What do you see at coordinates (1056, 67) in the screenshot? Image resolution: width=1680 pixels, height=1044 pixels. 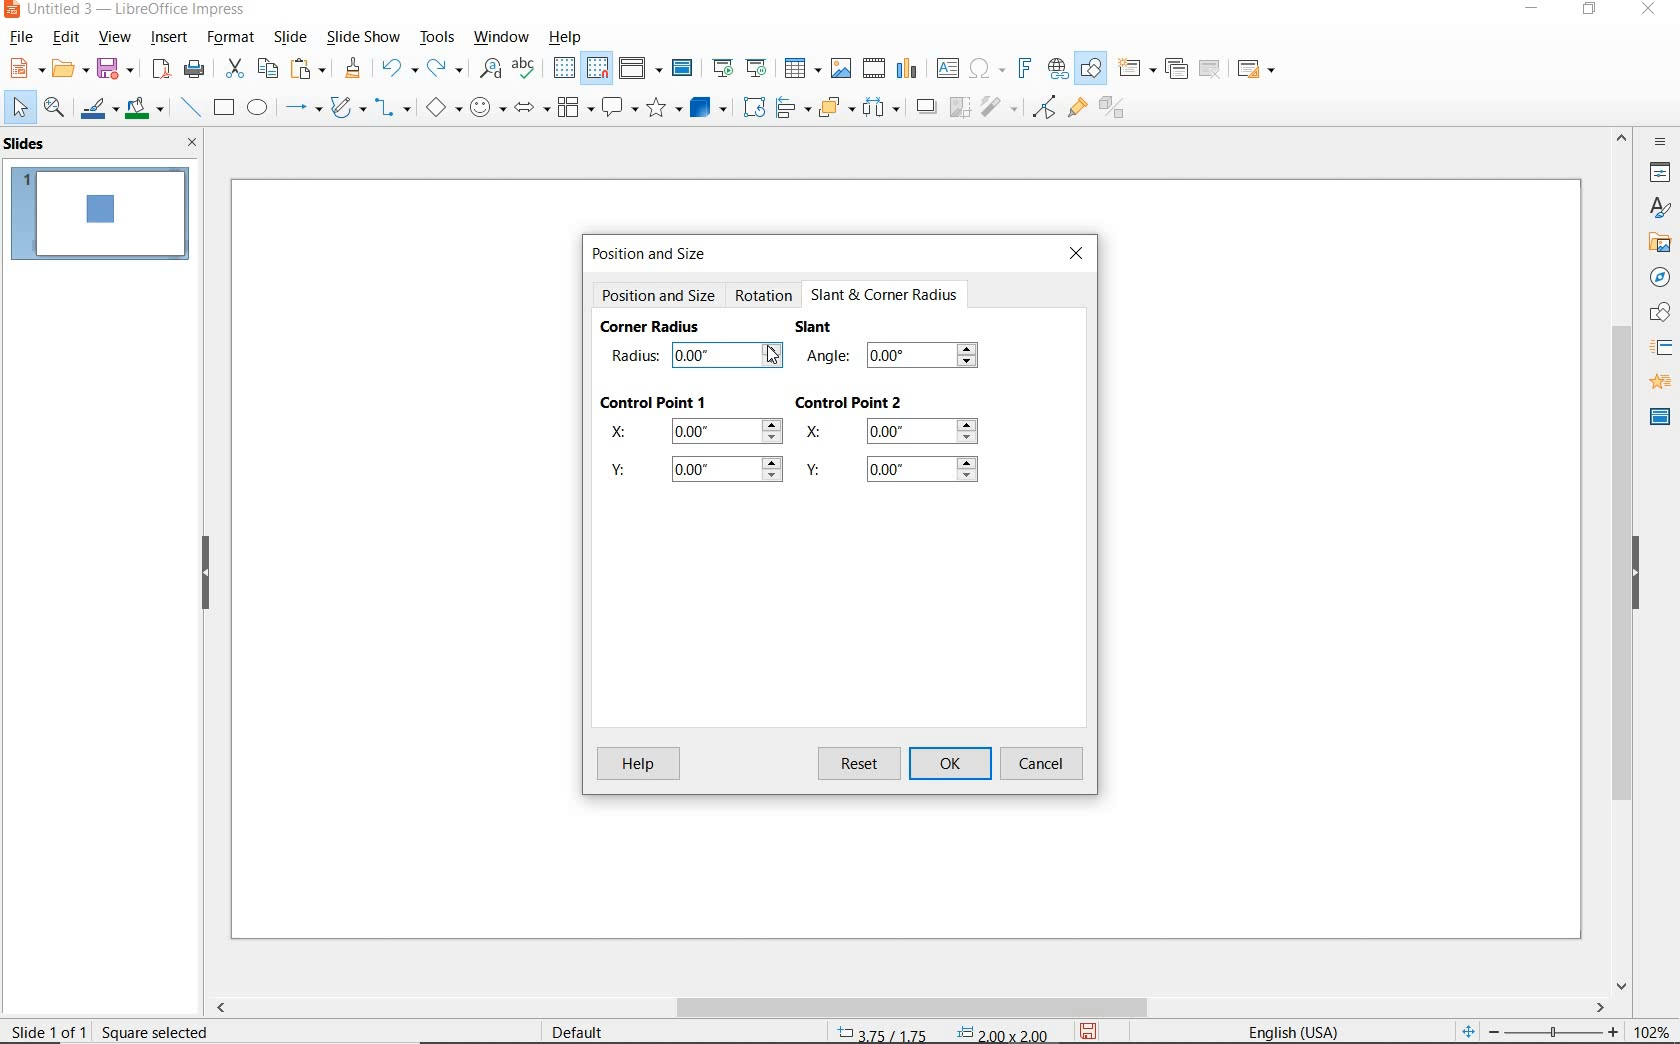 I see `insert hyperlink` at bounding box center [1056, 67].